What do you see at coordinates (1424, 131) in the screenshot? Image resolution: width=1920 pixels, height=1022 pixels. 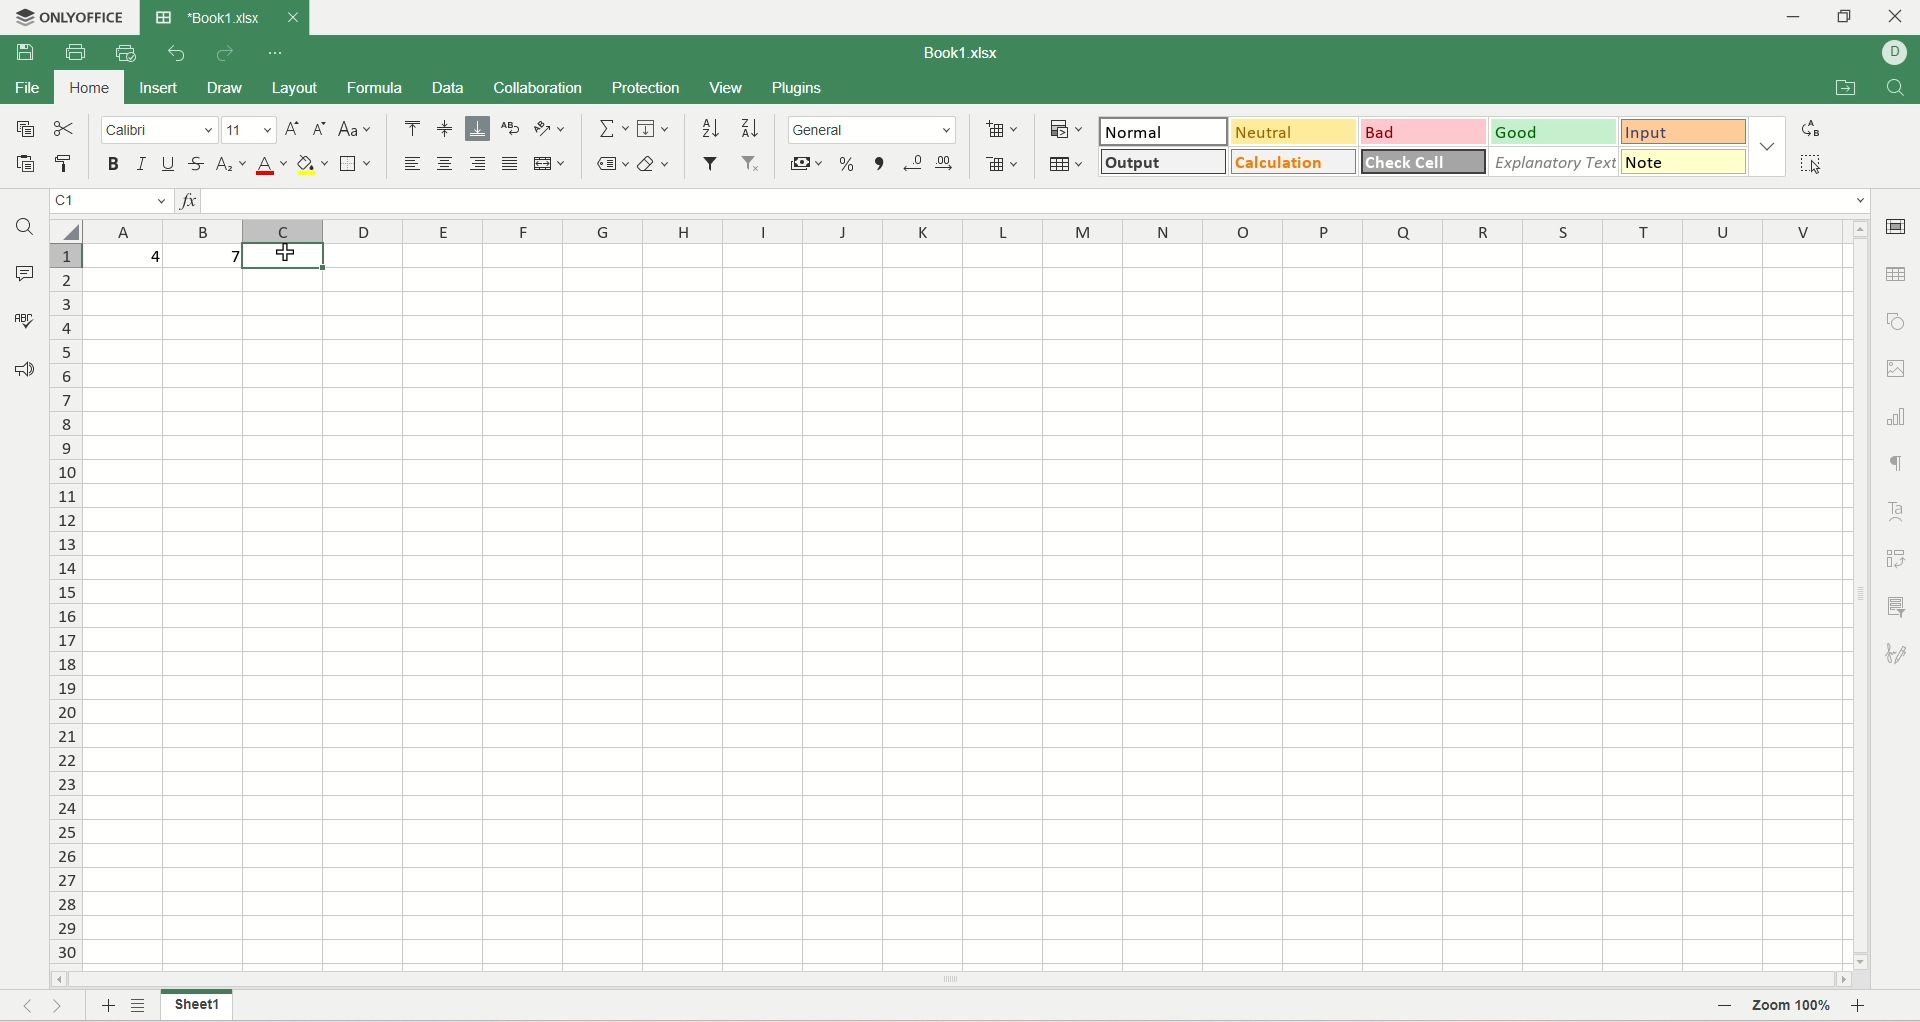 I see `bad` at bounding box center [1424, 131].